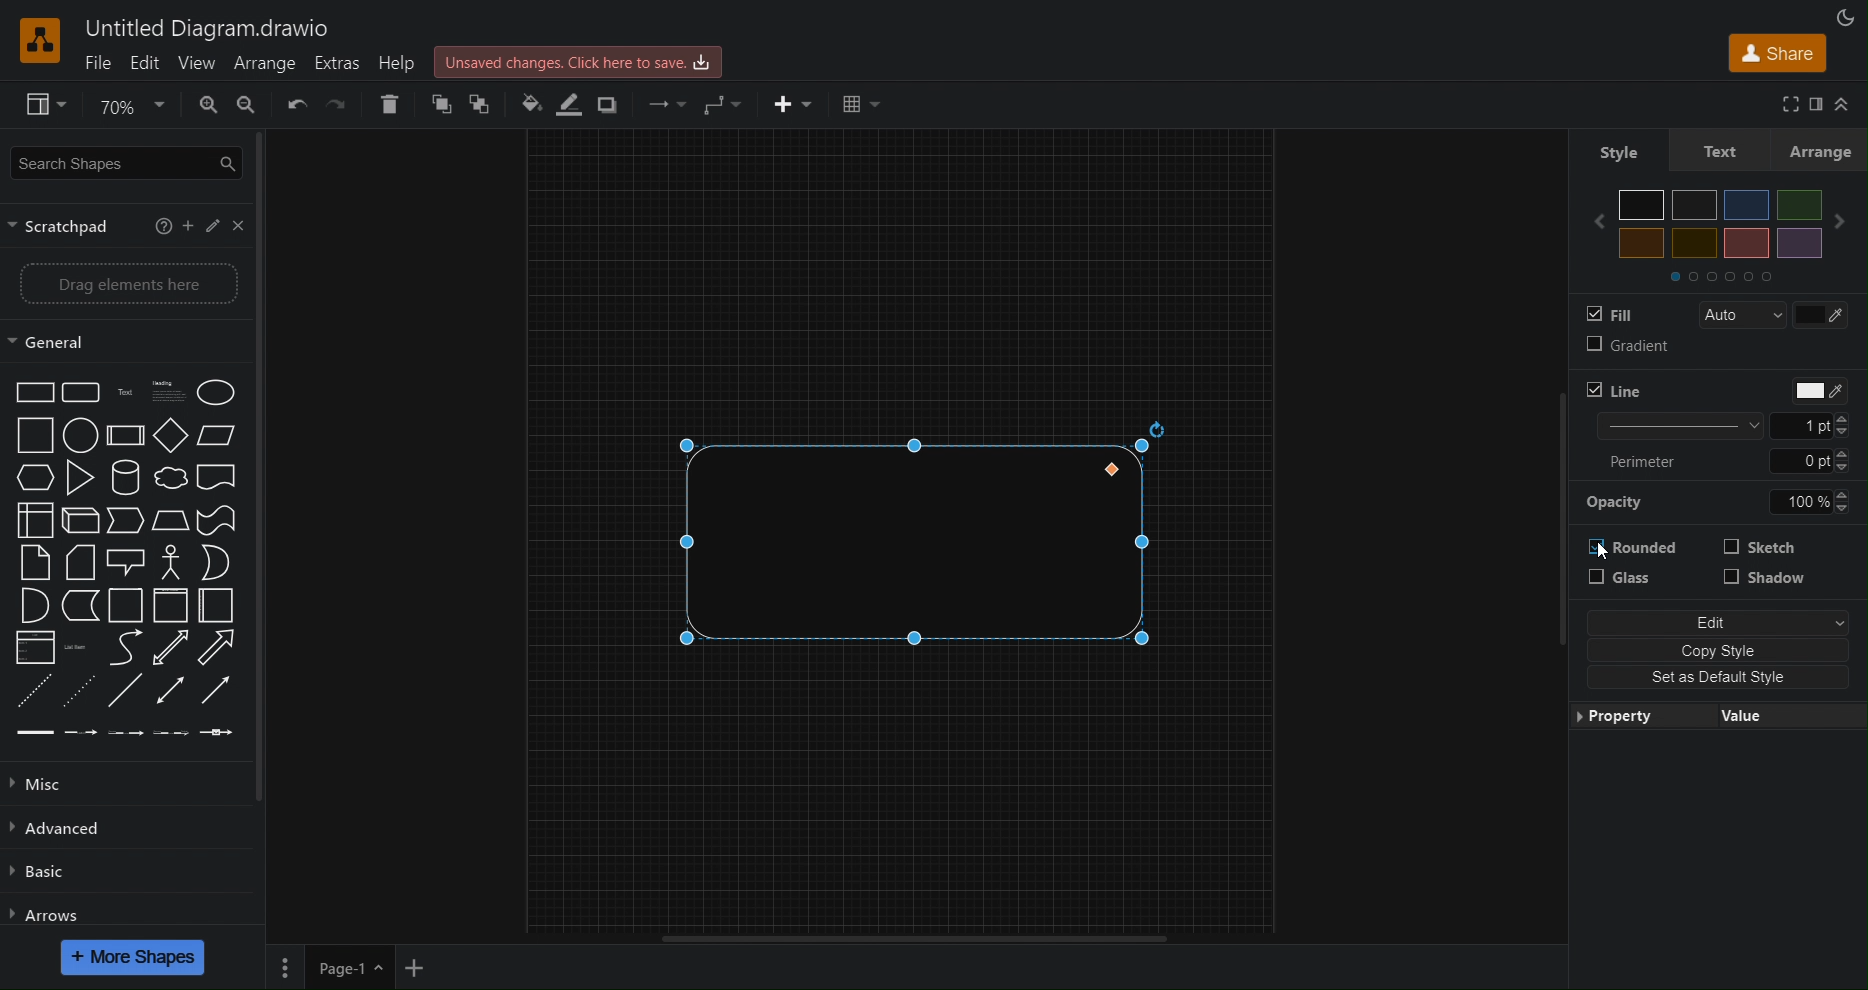  I want to click on Page 1, so click(348, 968).